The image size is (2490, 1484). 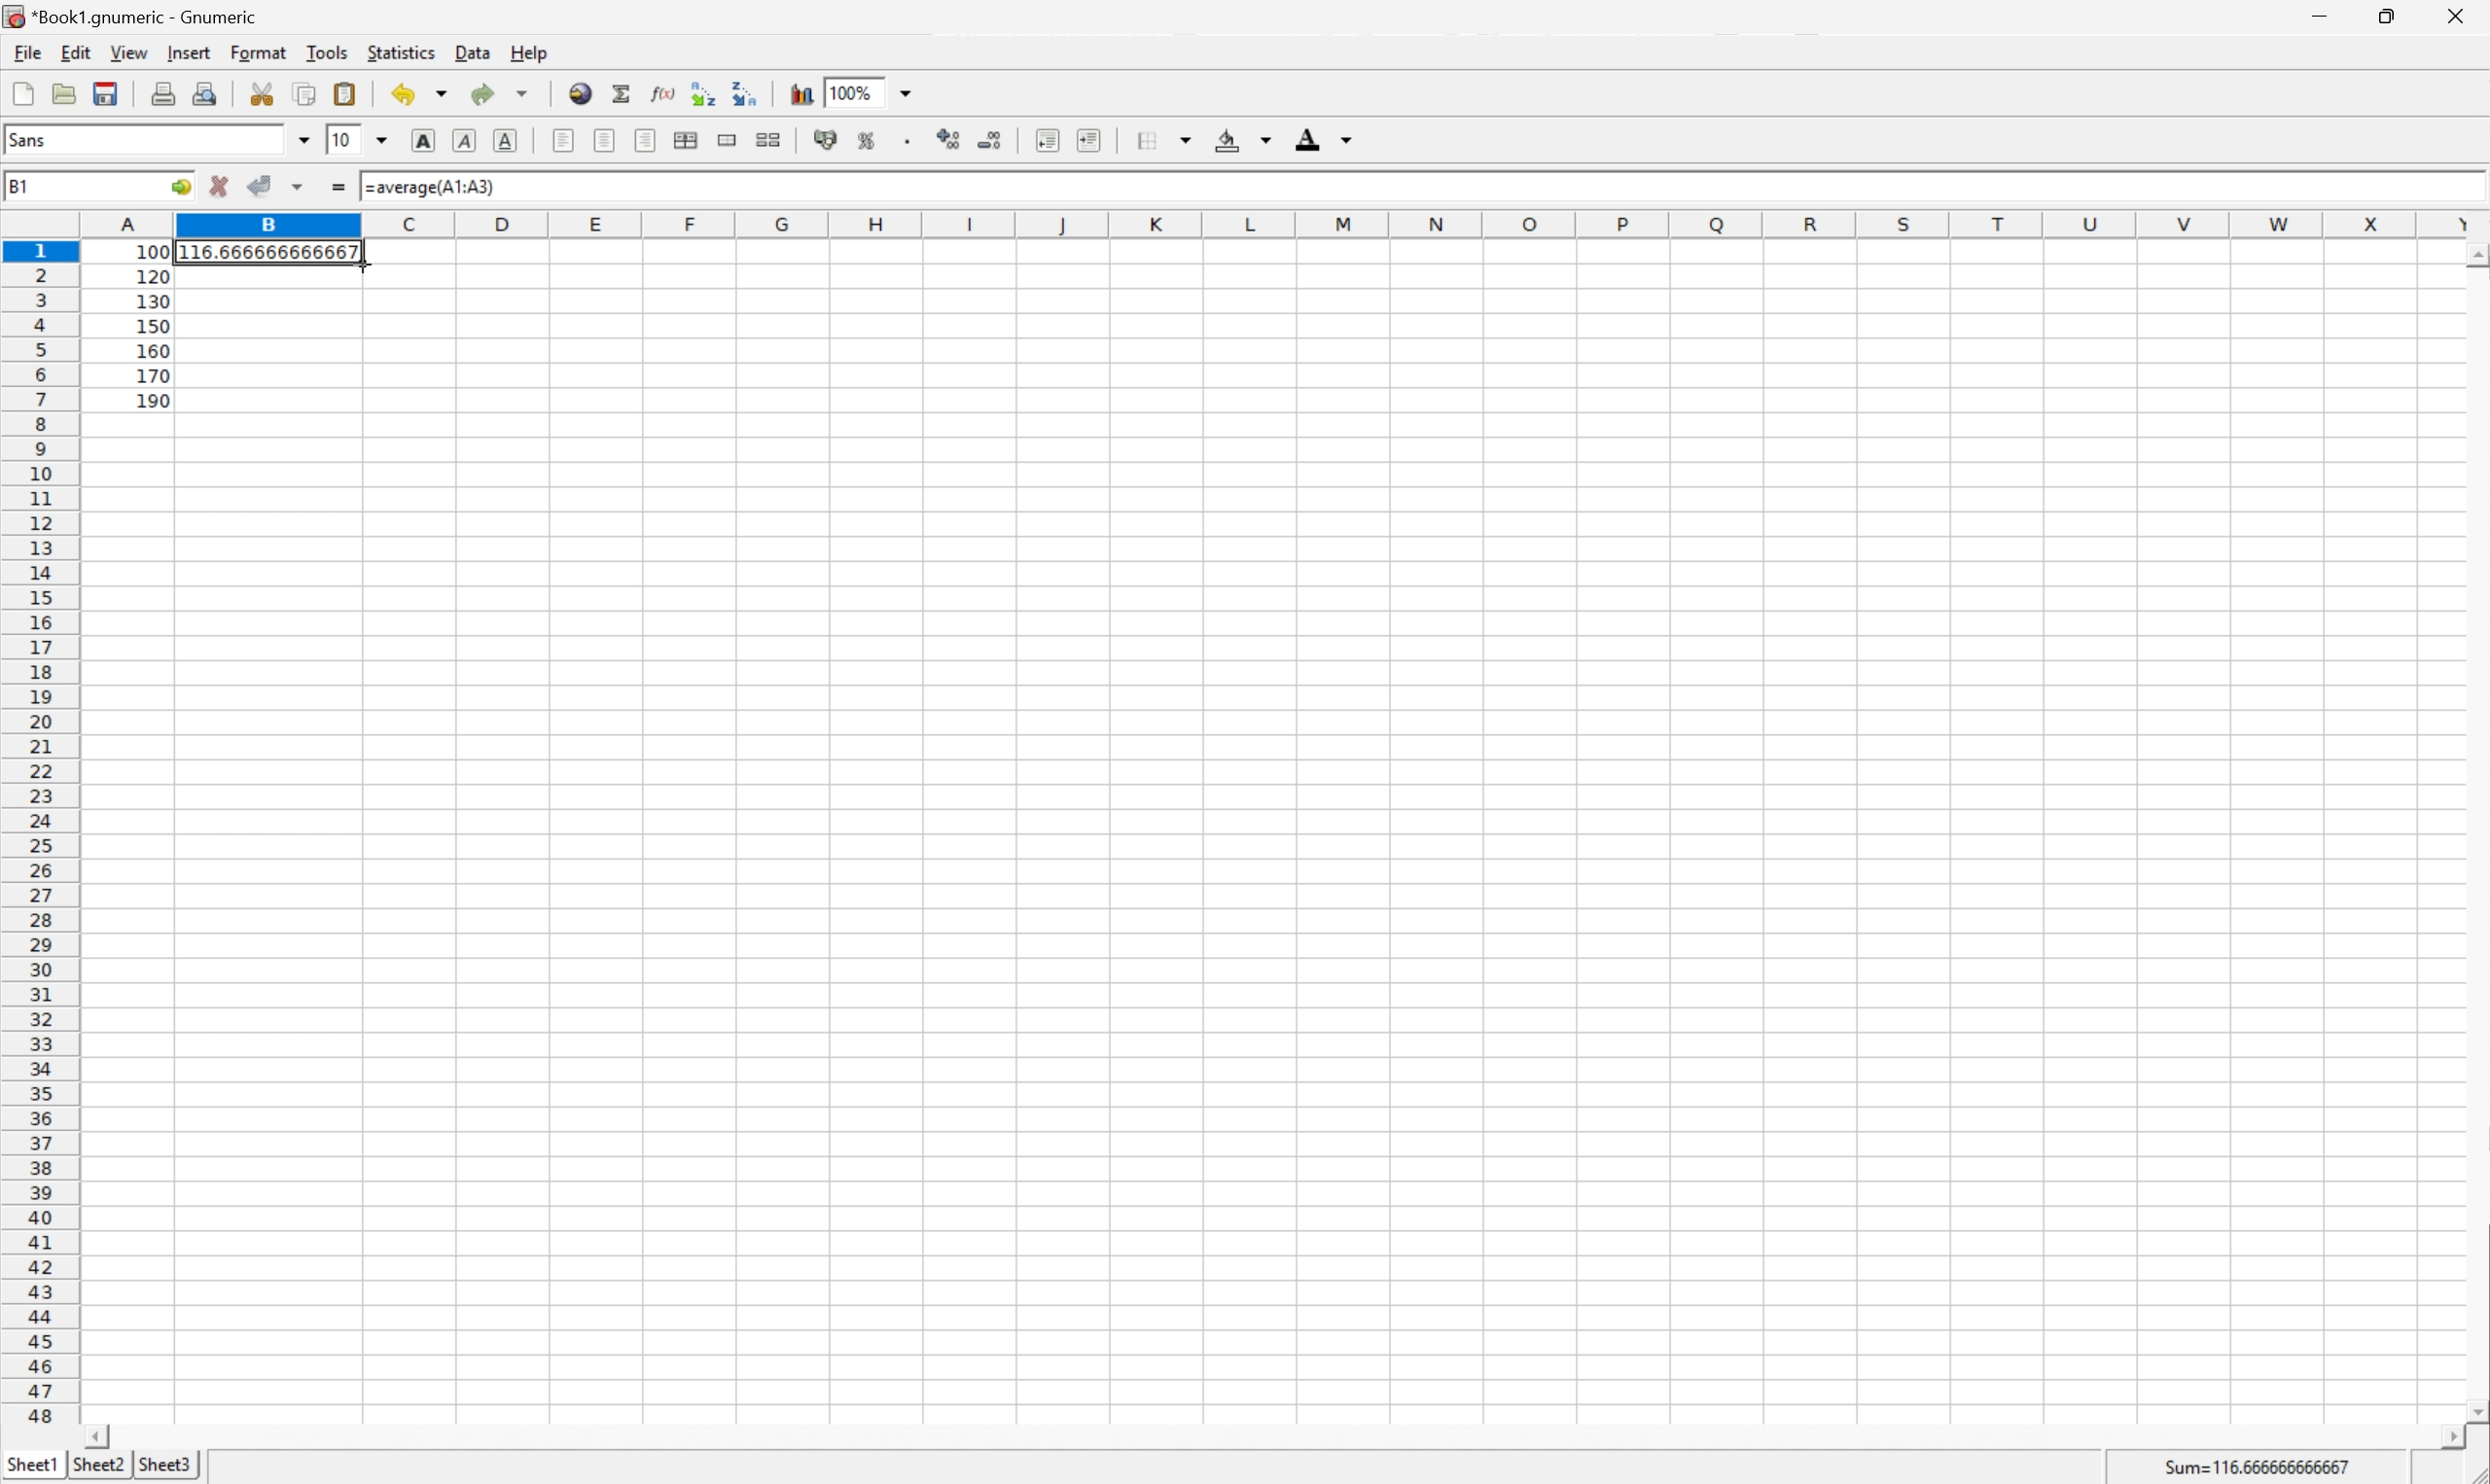 I want to click on Accept changes, so click(x=263, y=186).